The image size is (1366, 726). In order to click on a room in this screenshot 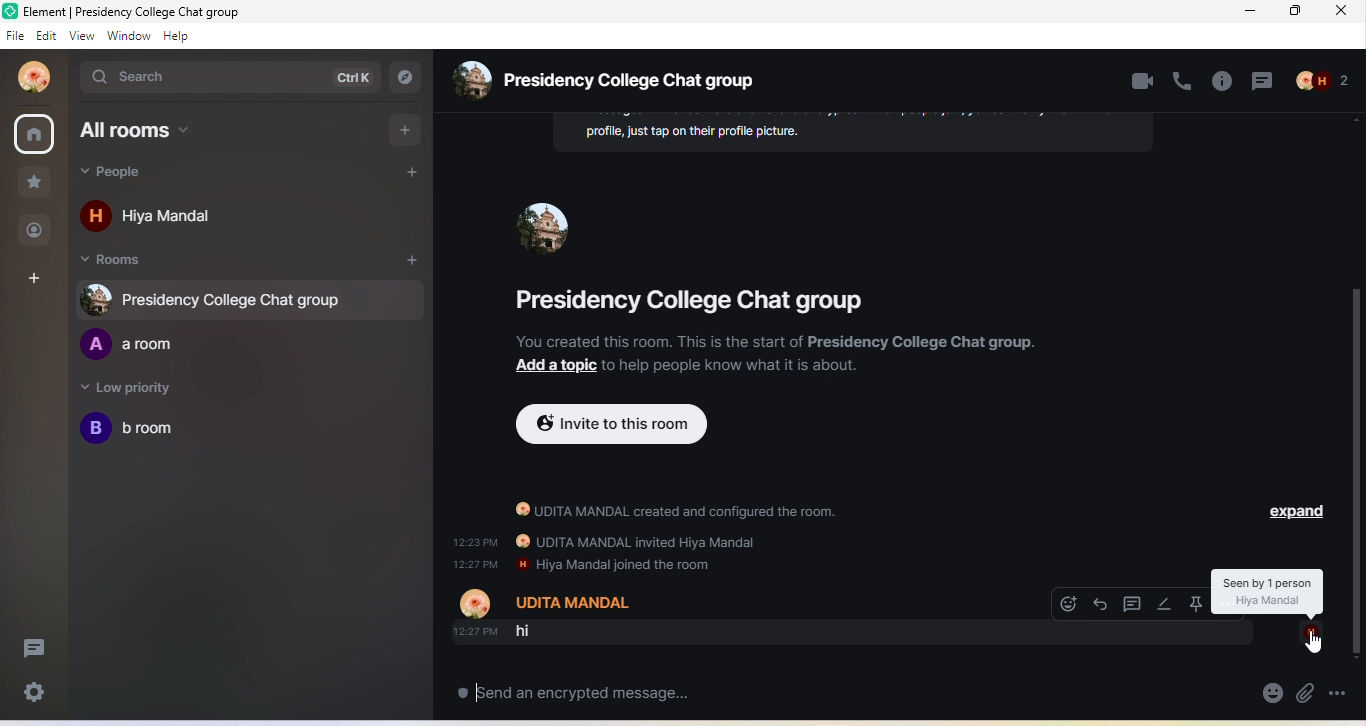, I will do `click(128, 344)`.